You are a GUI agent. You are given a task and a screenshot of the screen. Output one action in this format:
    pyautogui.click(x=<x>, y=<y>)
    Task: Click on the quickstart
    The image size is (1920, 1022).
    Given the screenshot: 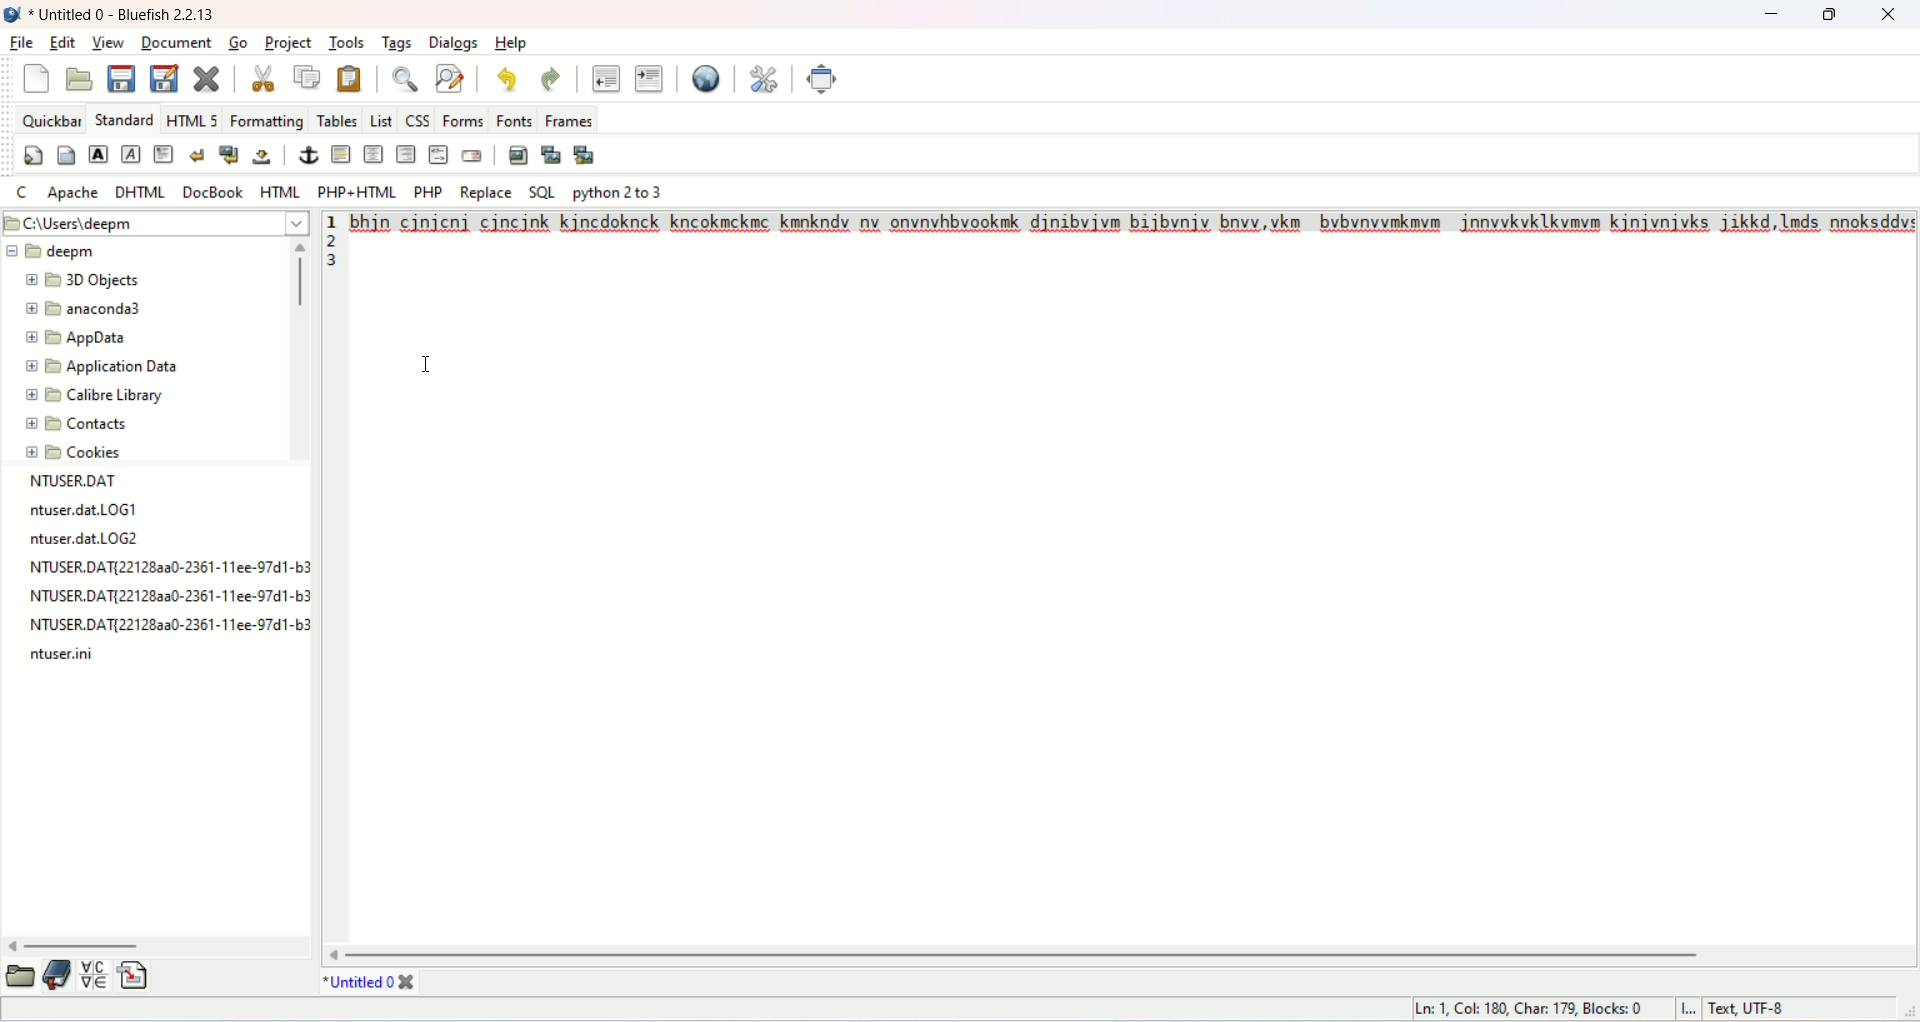 What is the action you would take?
    pyautogui.click(x=32, y=156)
    